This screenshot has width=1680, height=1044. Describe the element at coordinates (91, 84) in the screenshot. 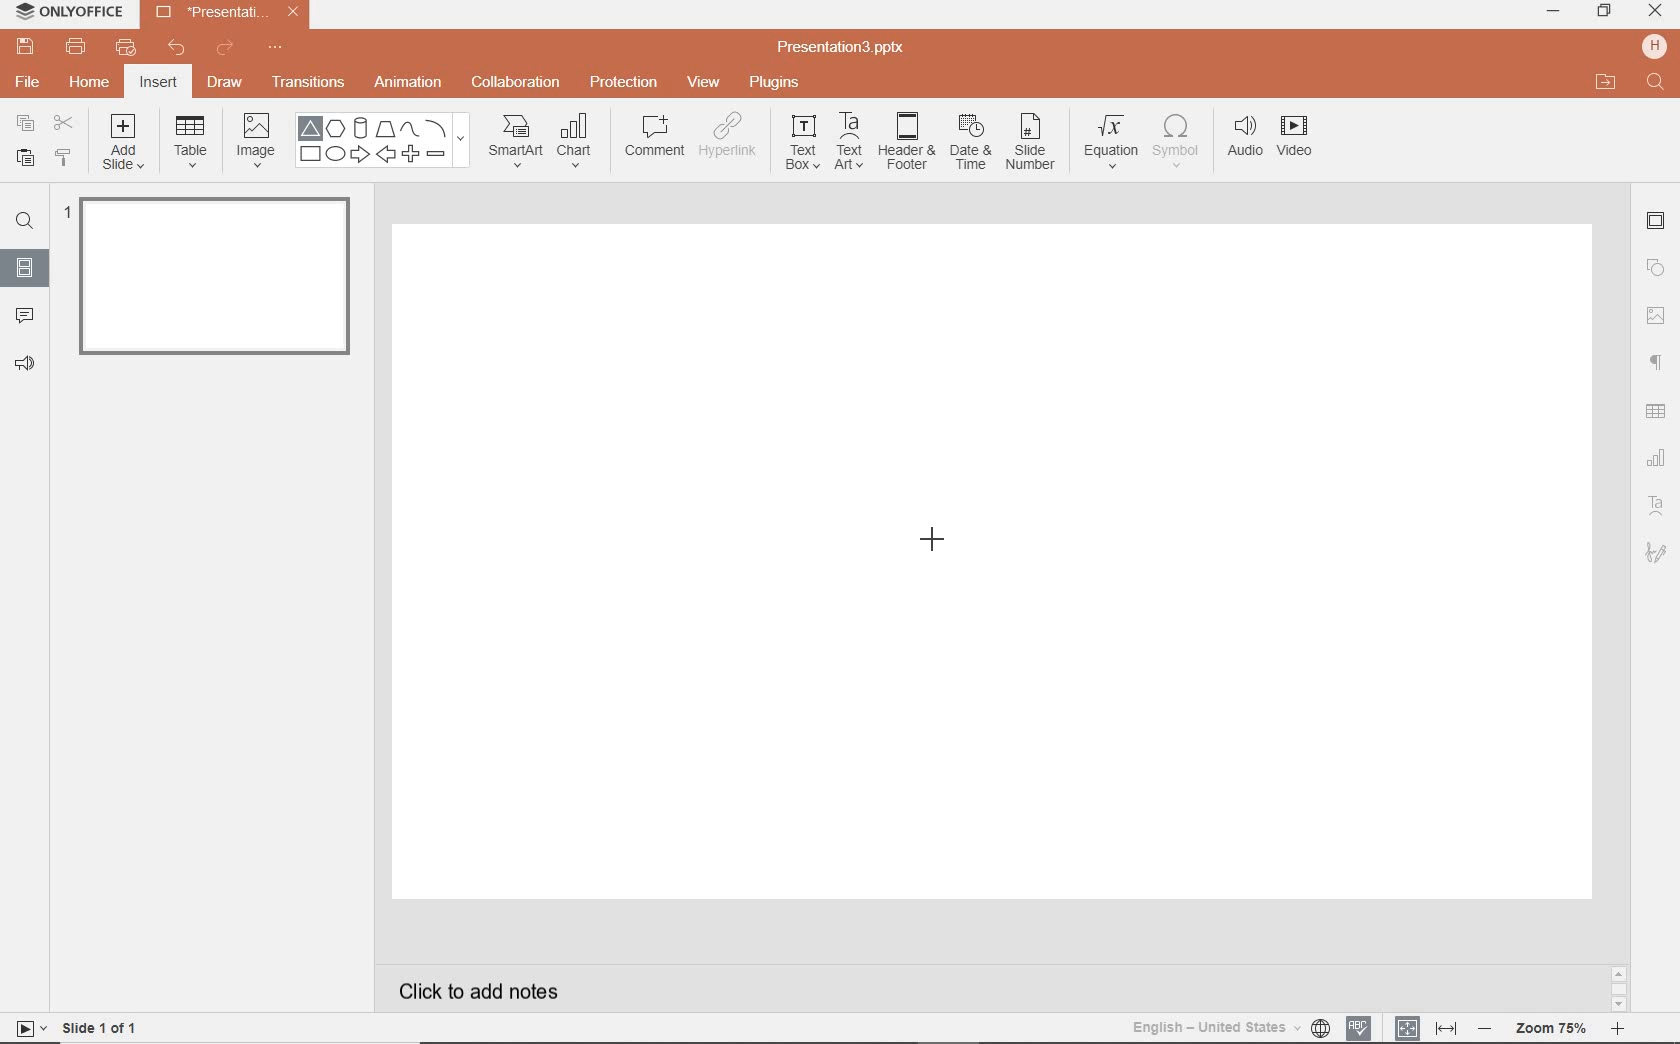

I see `HOME` at that location.